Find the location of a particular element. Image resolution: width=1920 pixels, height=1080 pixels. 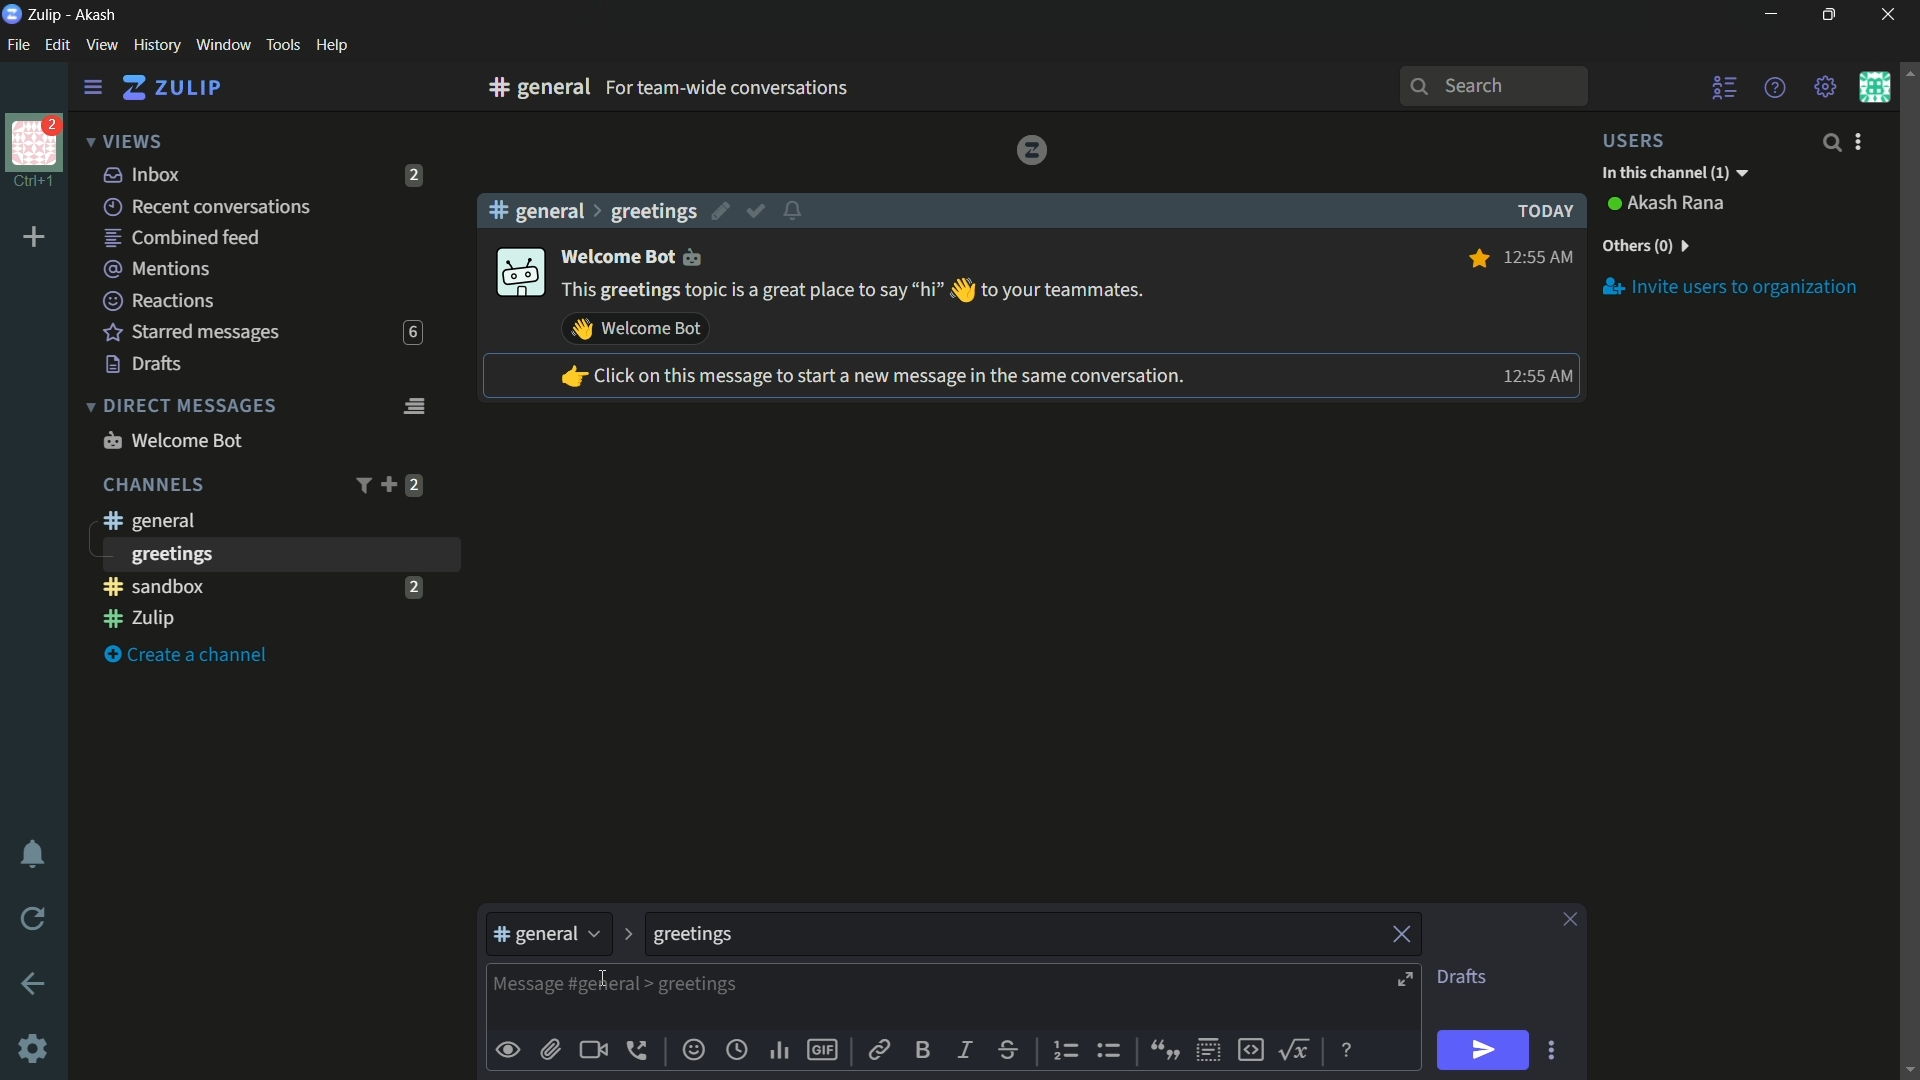

12: 55 AM is located at coordinates (1541, 255).